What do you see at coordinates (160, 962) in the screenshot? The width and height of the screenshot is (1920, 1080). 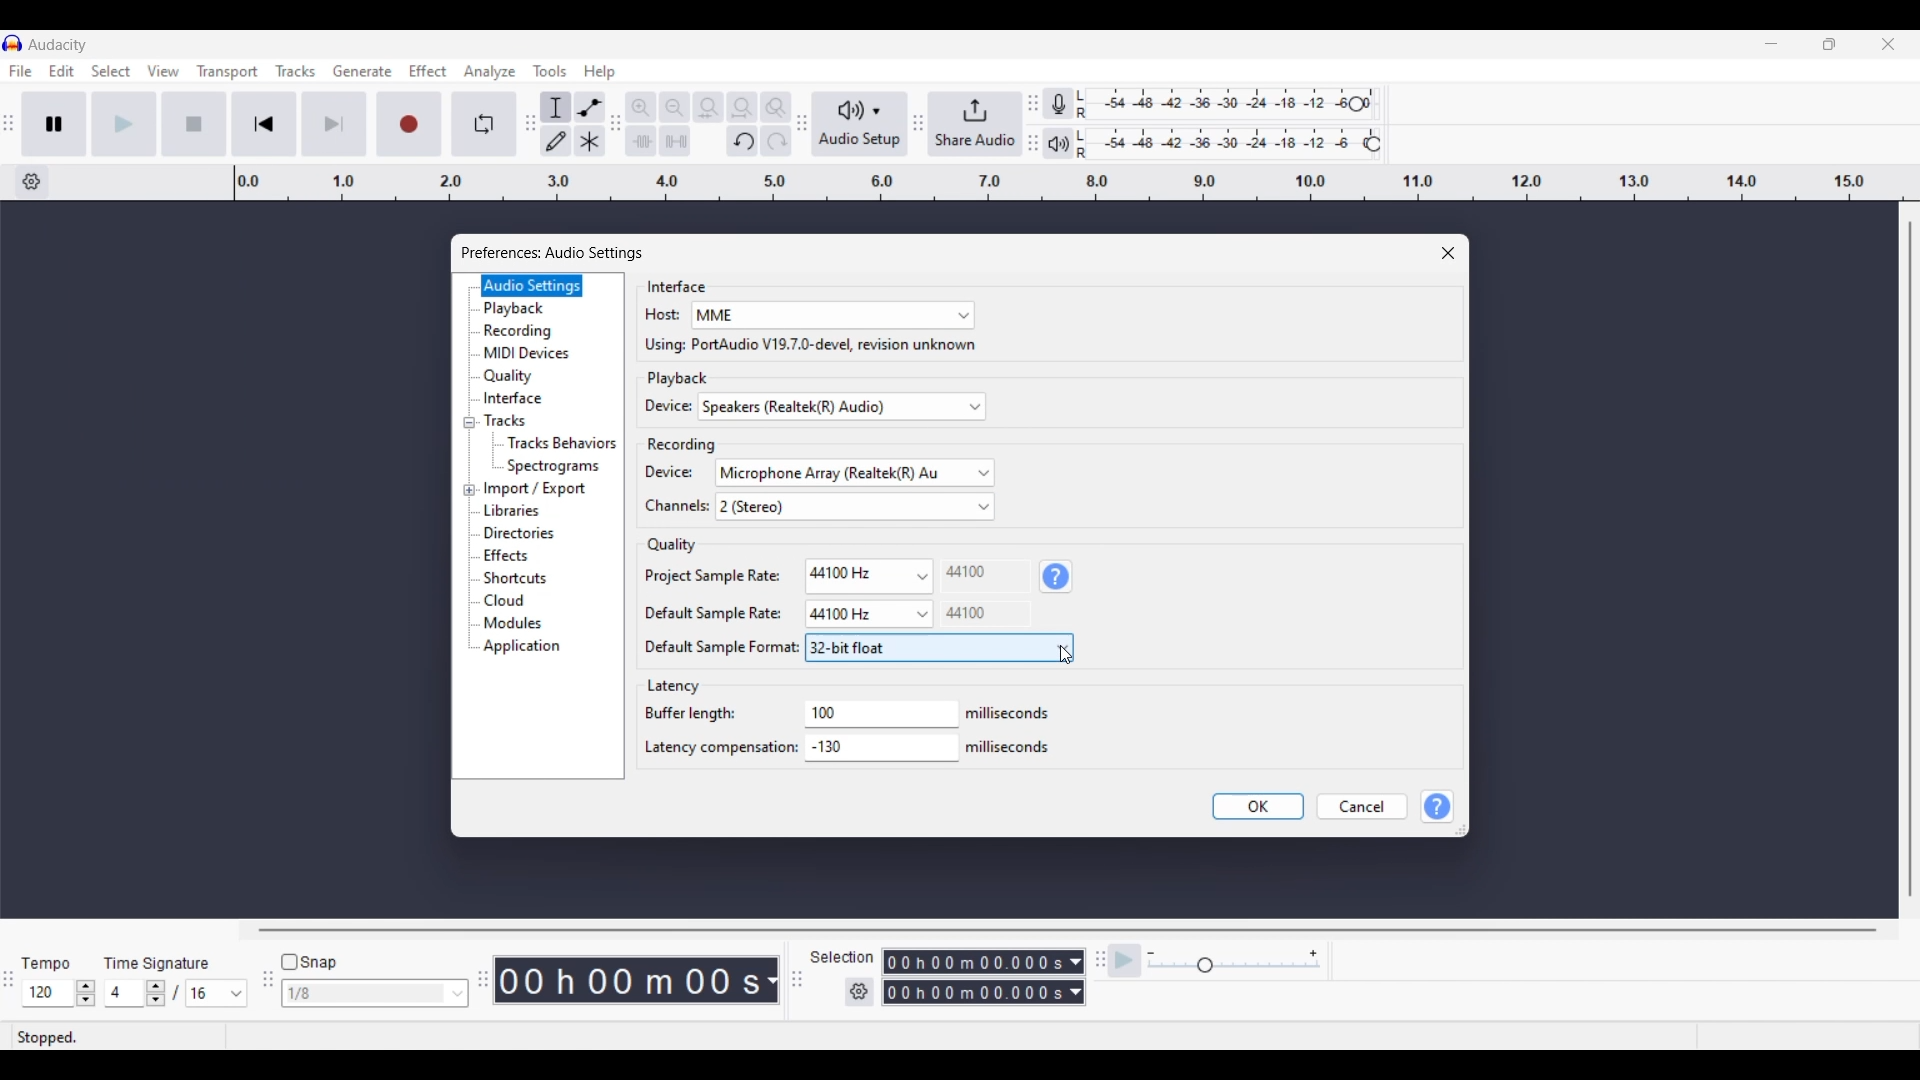 I see `Time Signature` at bounding box center [160, 962].